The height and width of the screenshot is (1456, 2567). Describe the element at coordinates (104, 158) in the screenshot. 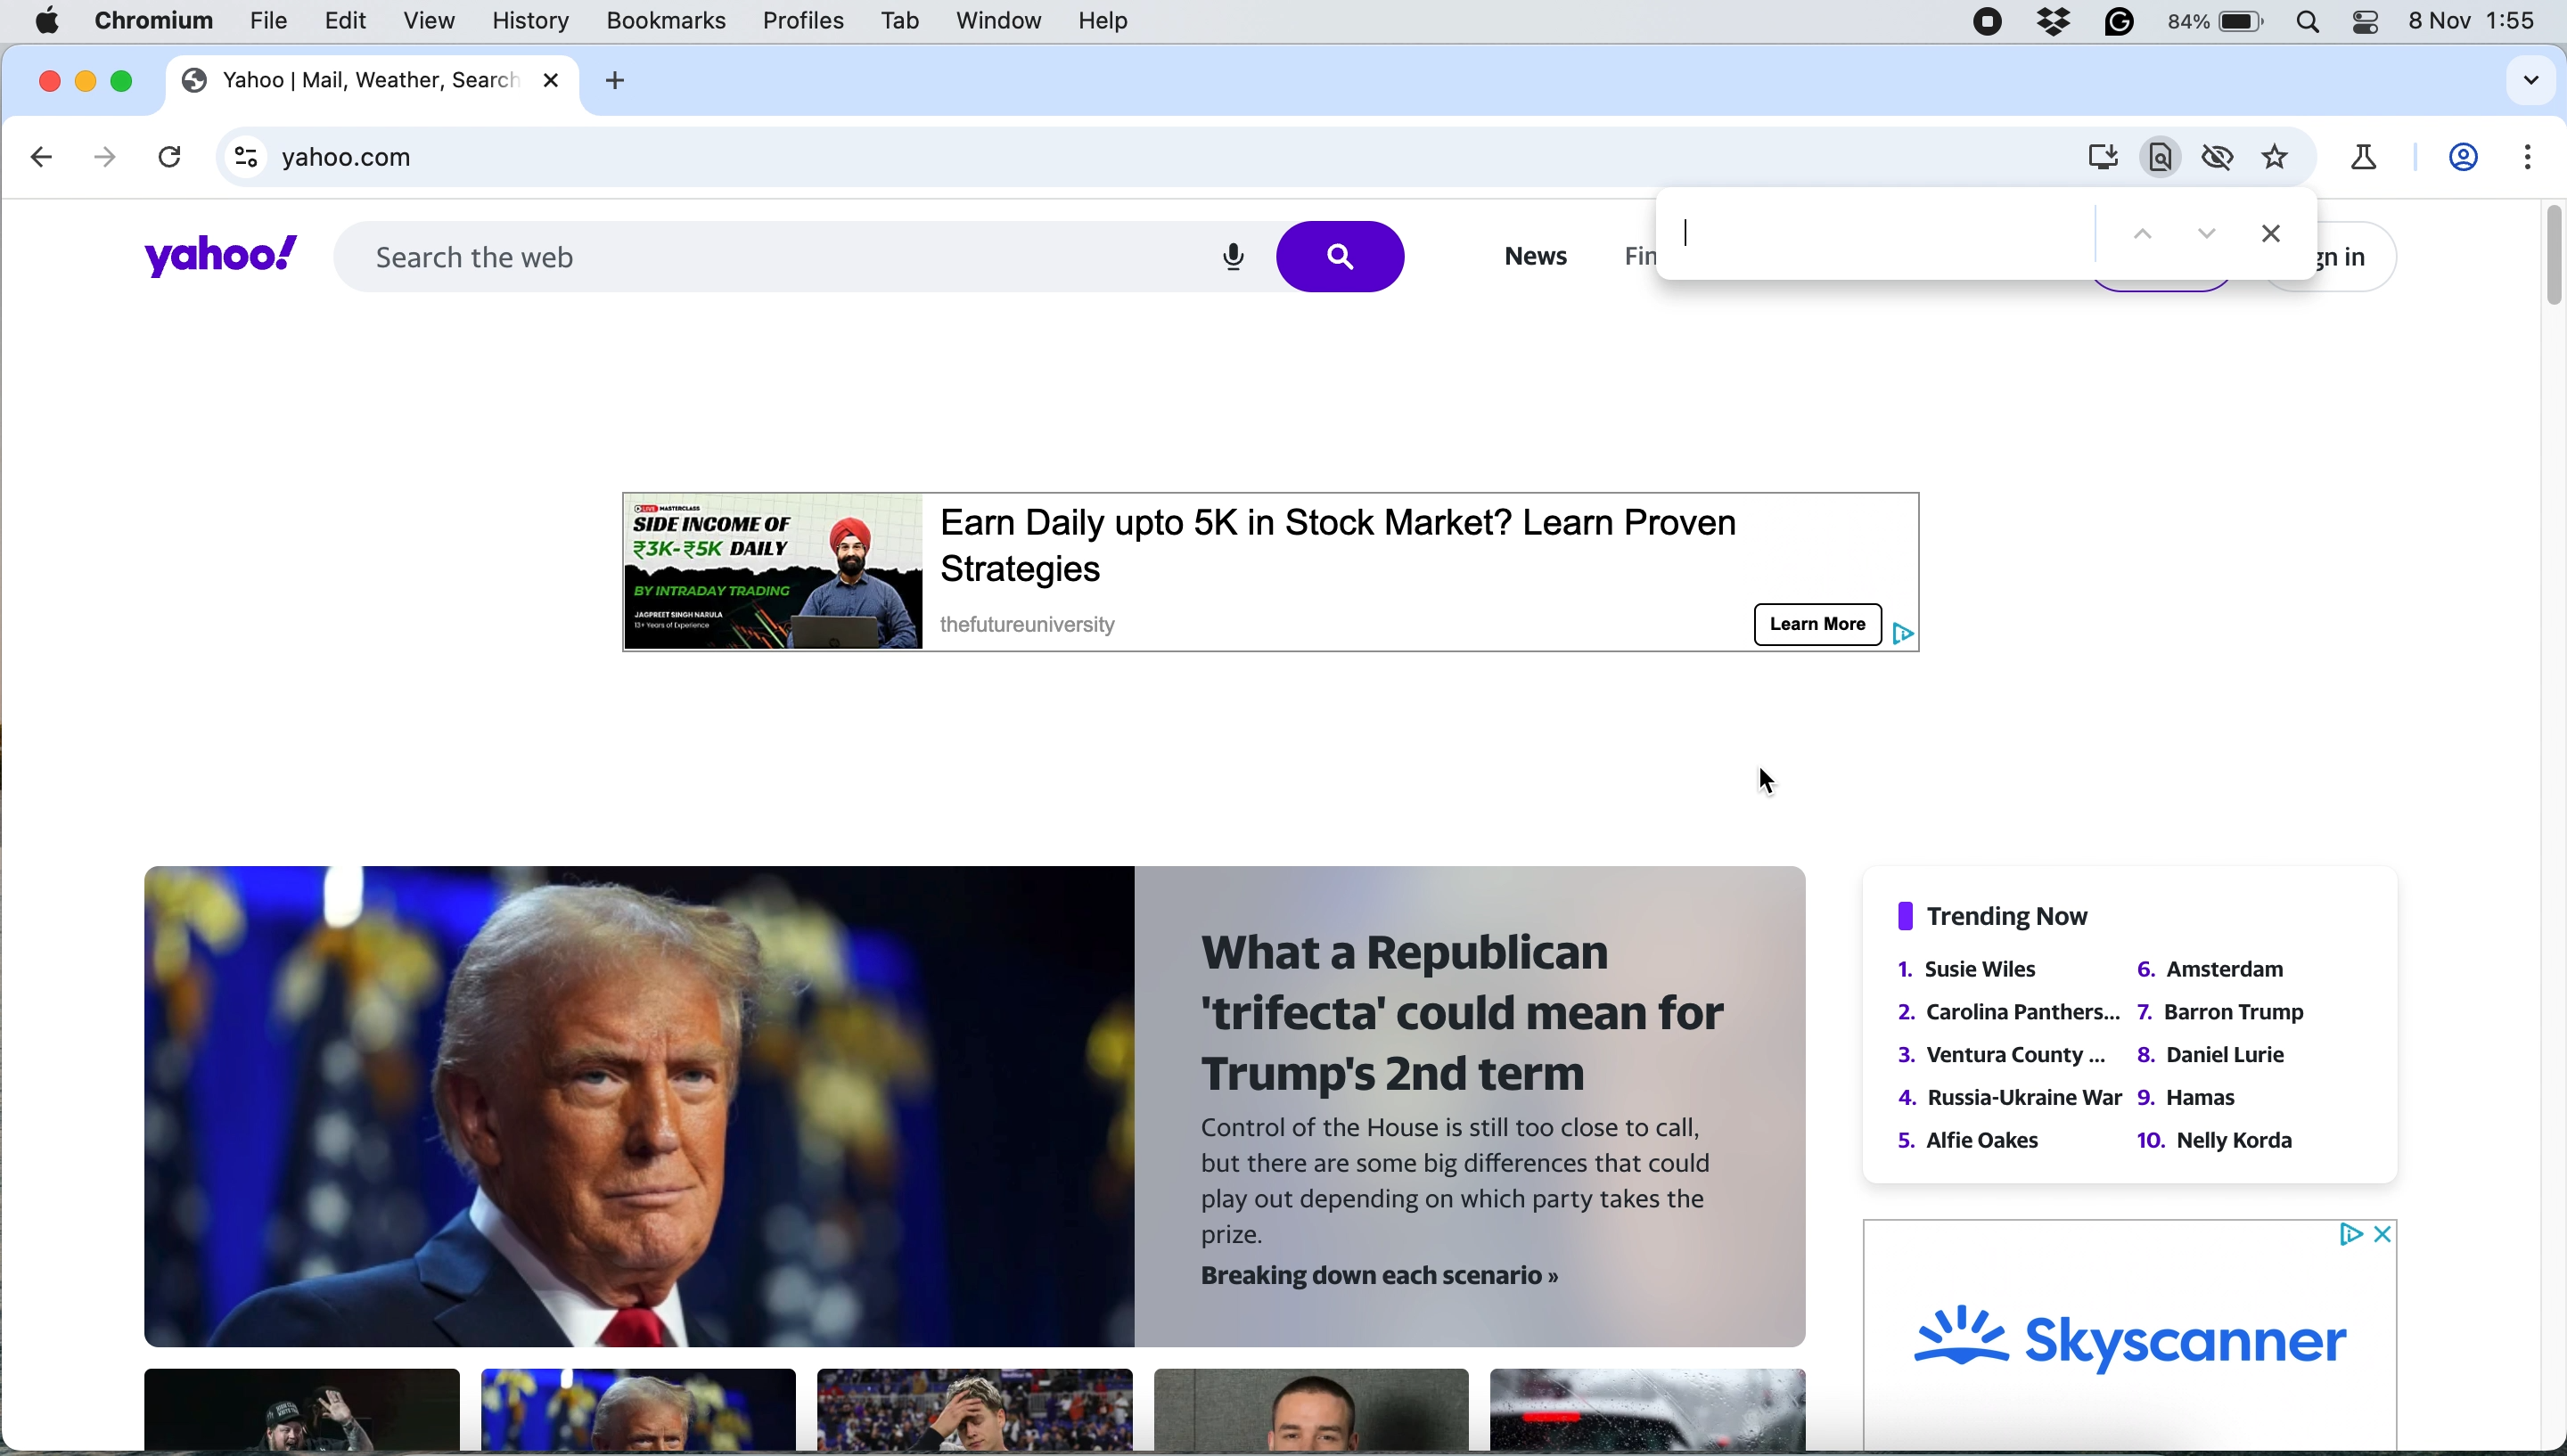

I see `go forward` at that location.